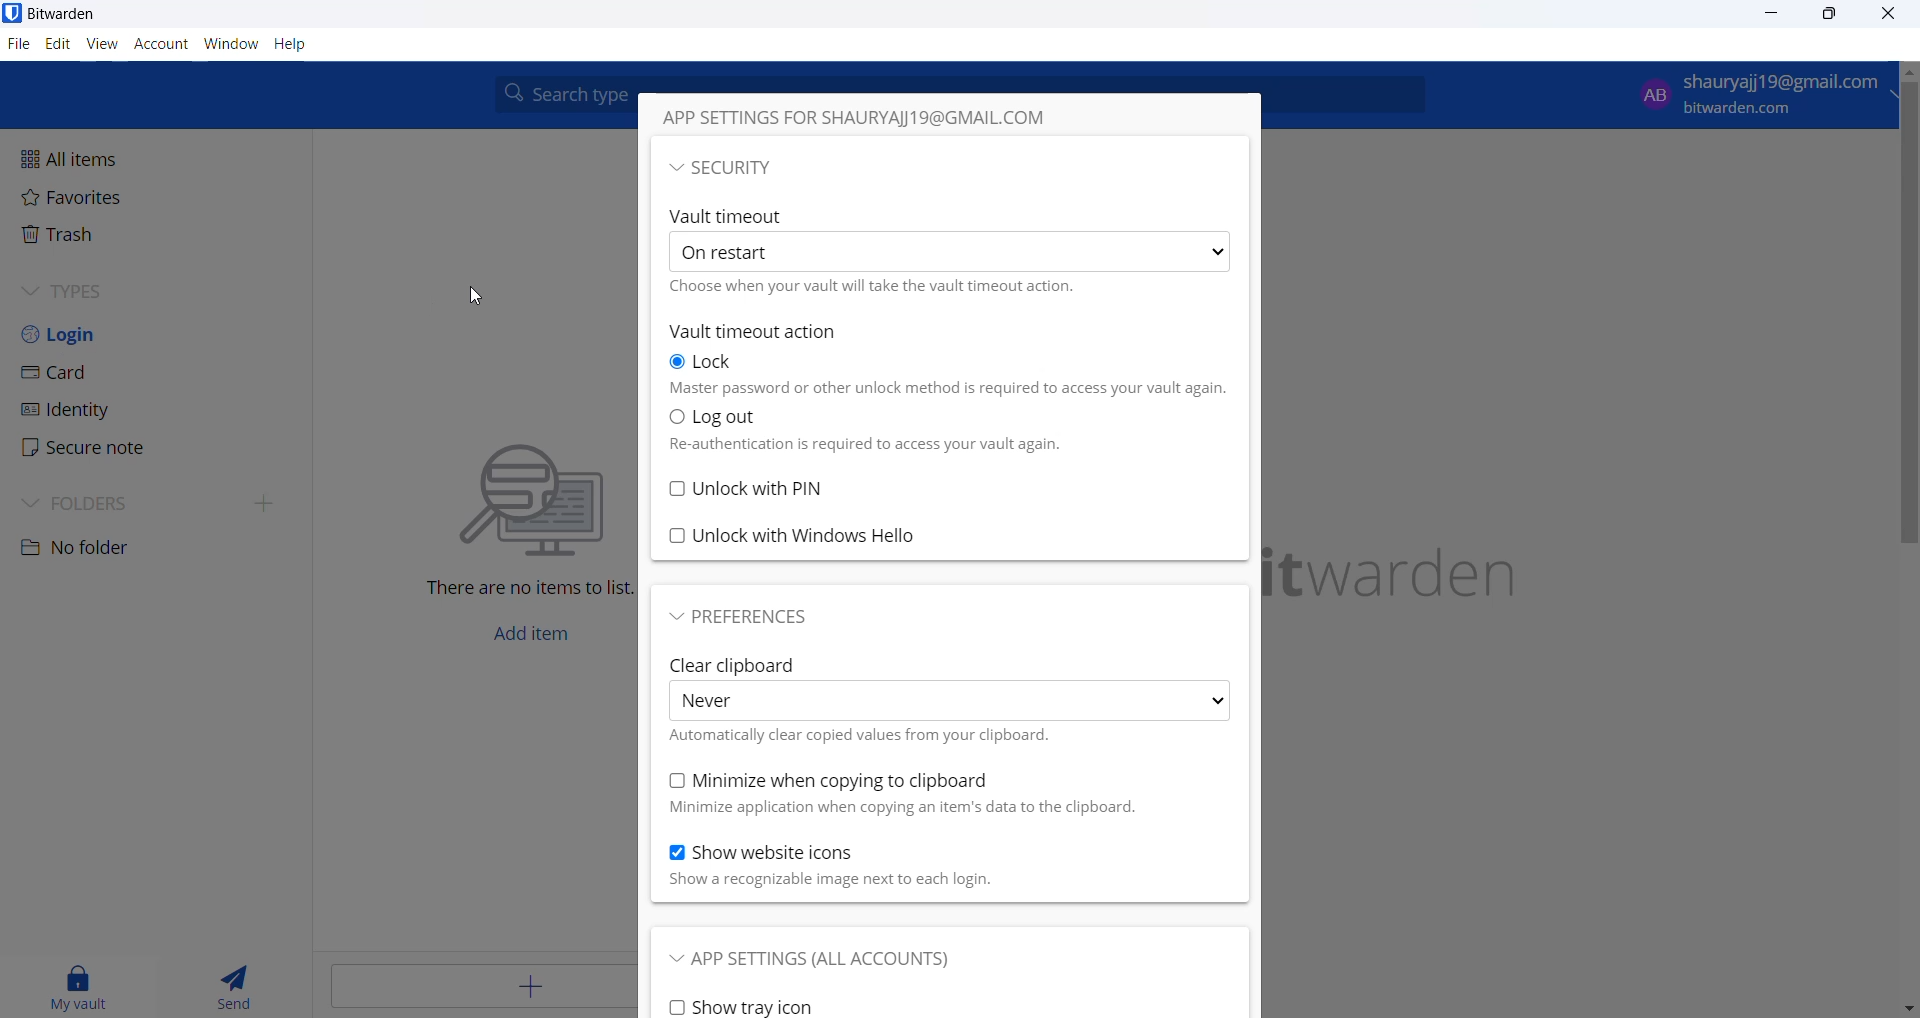 The width and height of the screenshot is (1920, 1018). Describe the element at coordinates (149, 551) in the screenshot. I see `no folder` at that location.